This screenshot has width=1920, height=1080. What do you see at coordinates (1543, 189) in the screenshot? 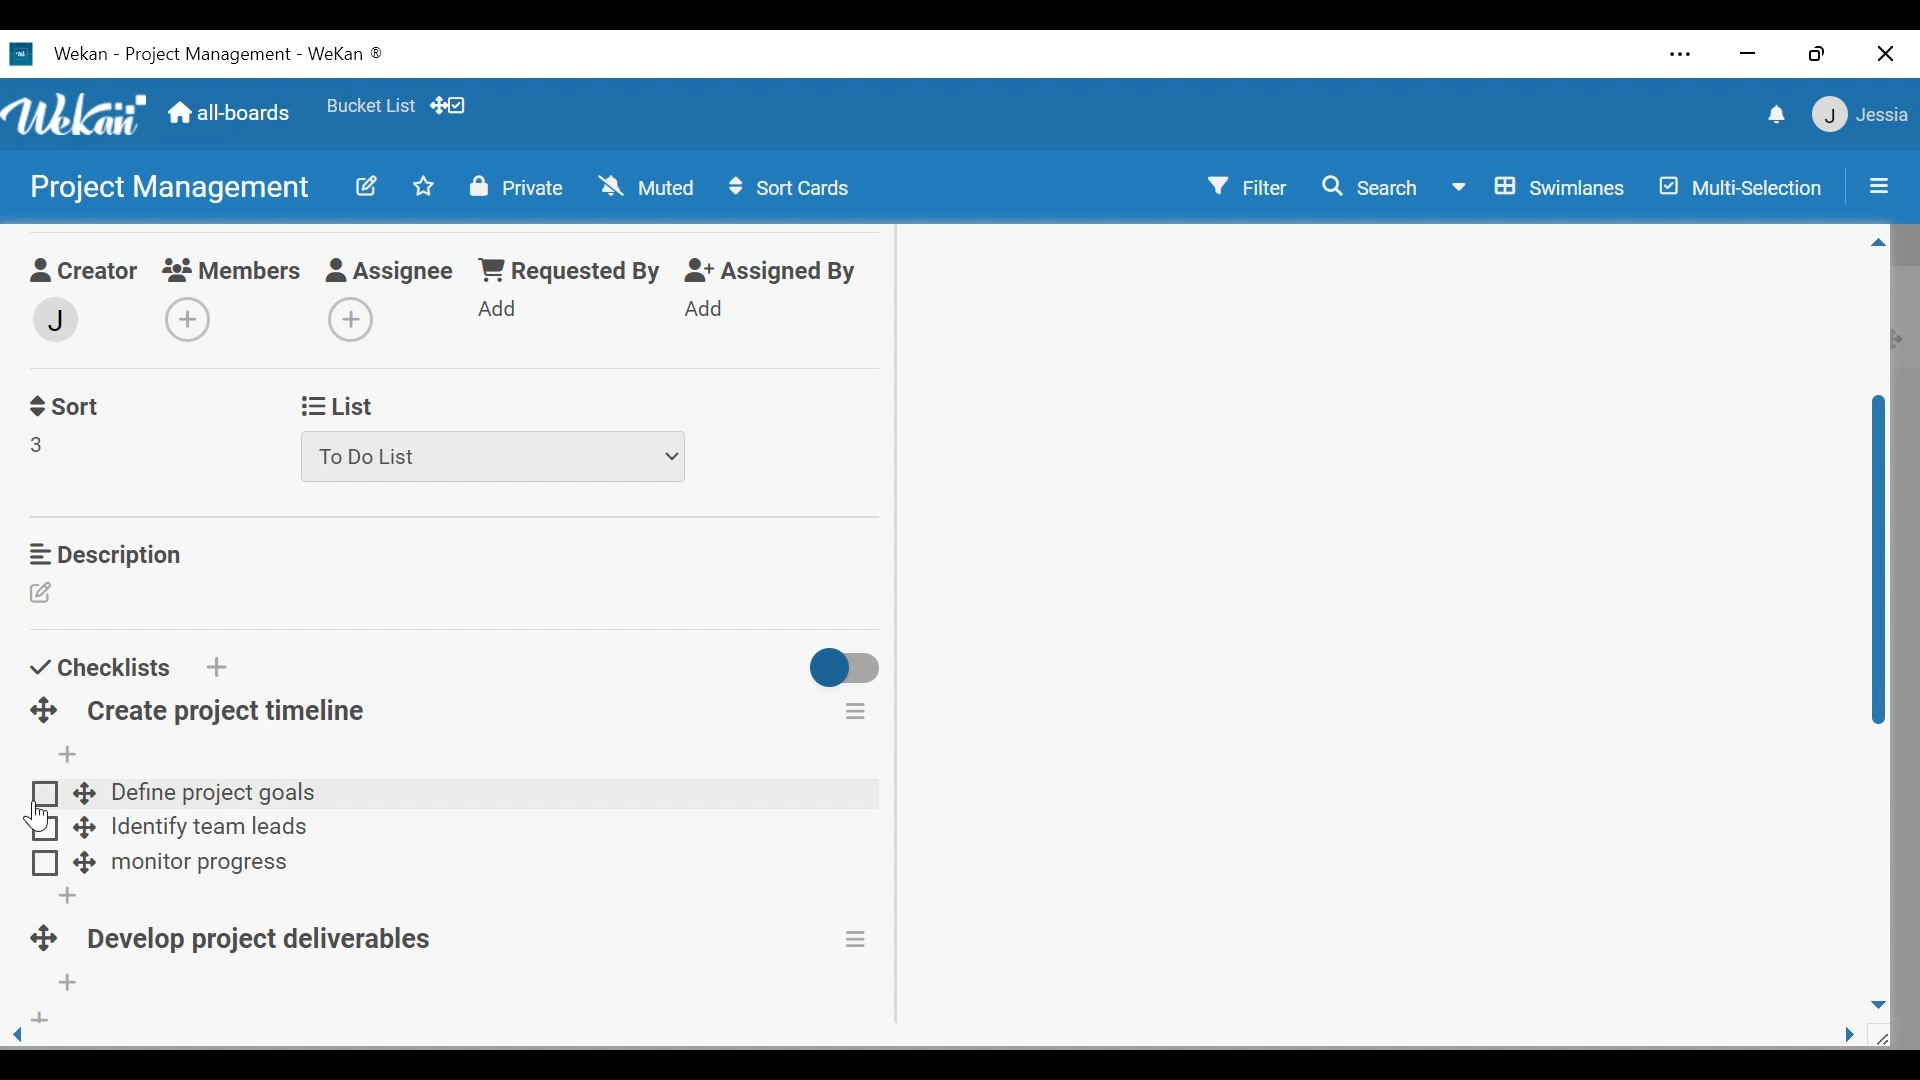
I see `Board View` at bounding box center [1543, 189].